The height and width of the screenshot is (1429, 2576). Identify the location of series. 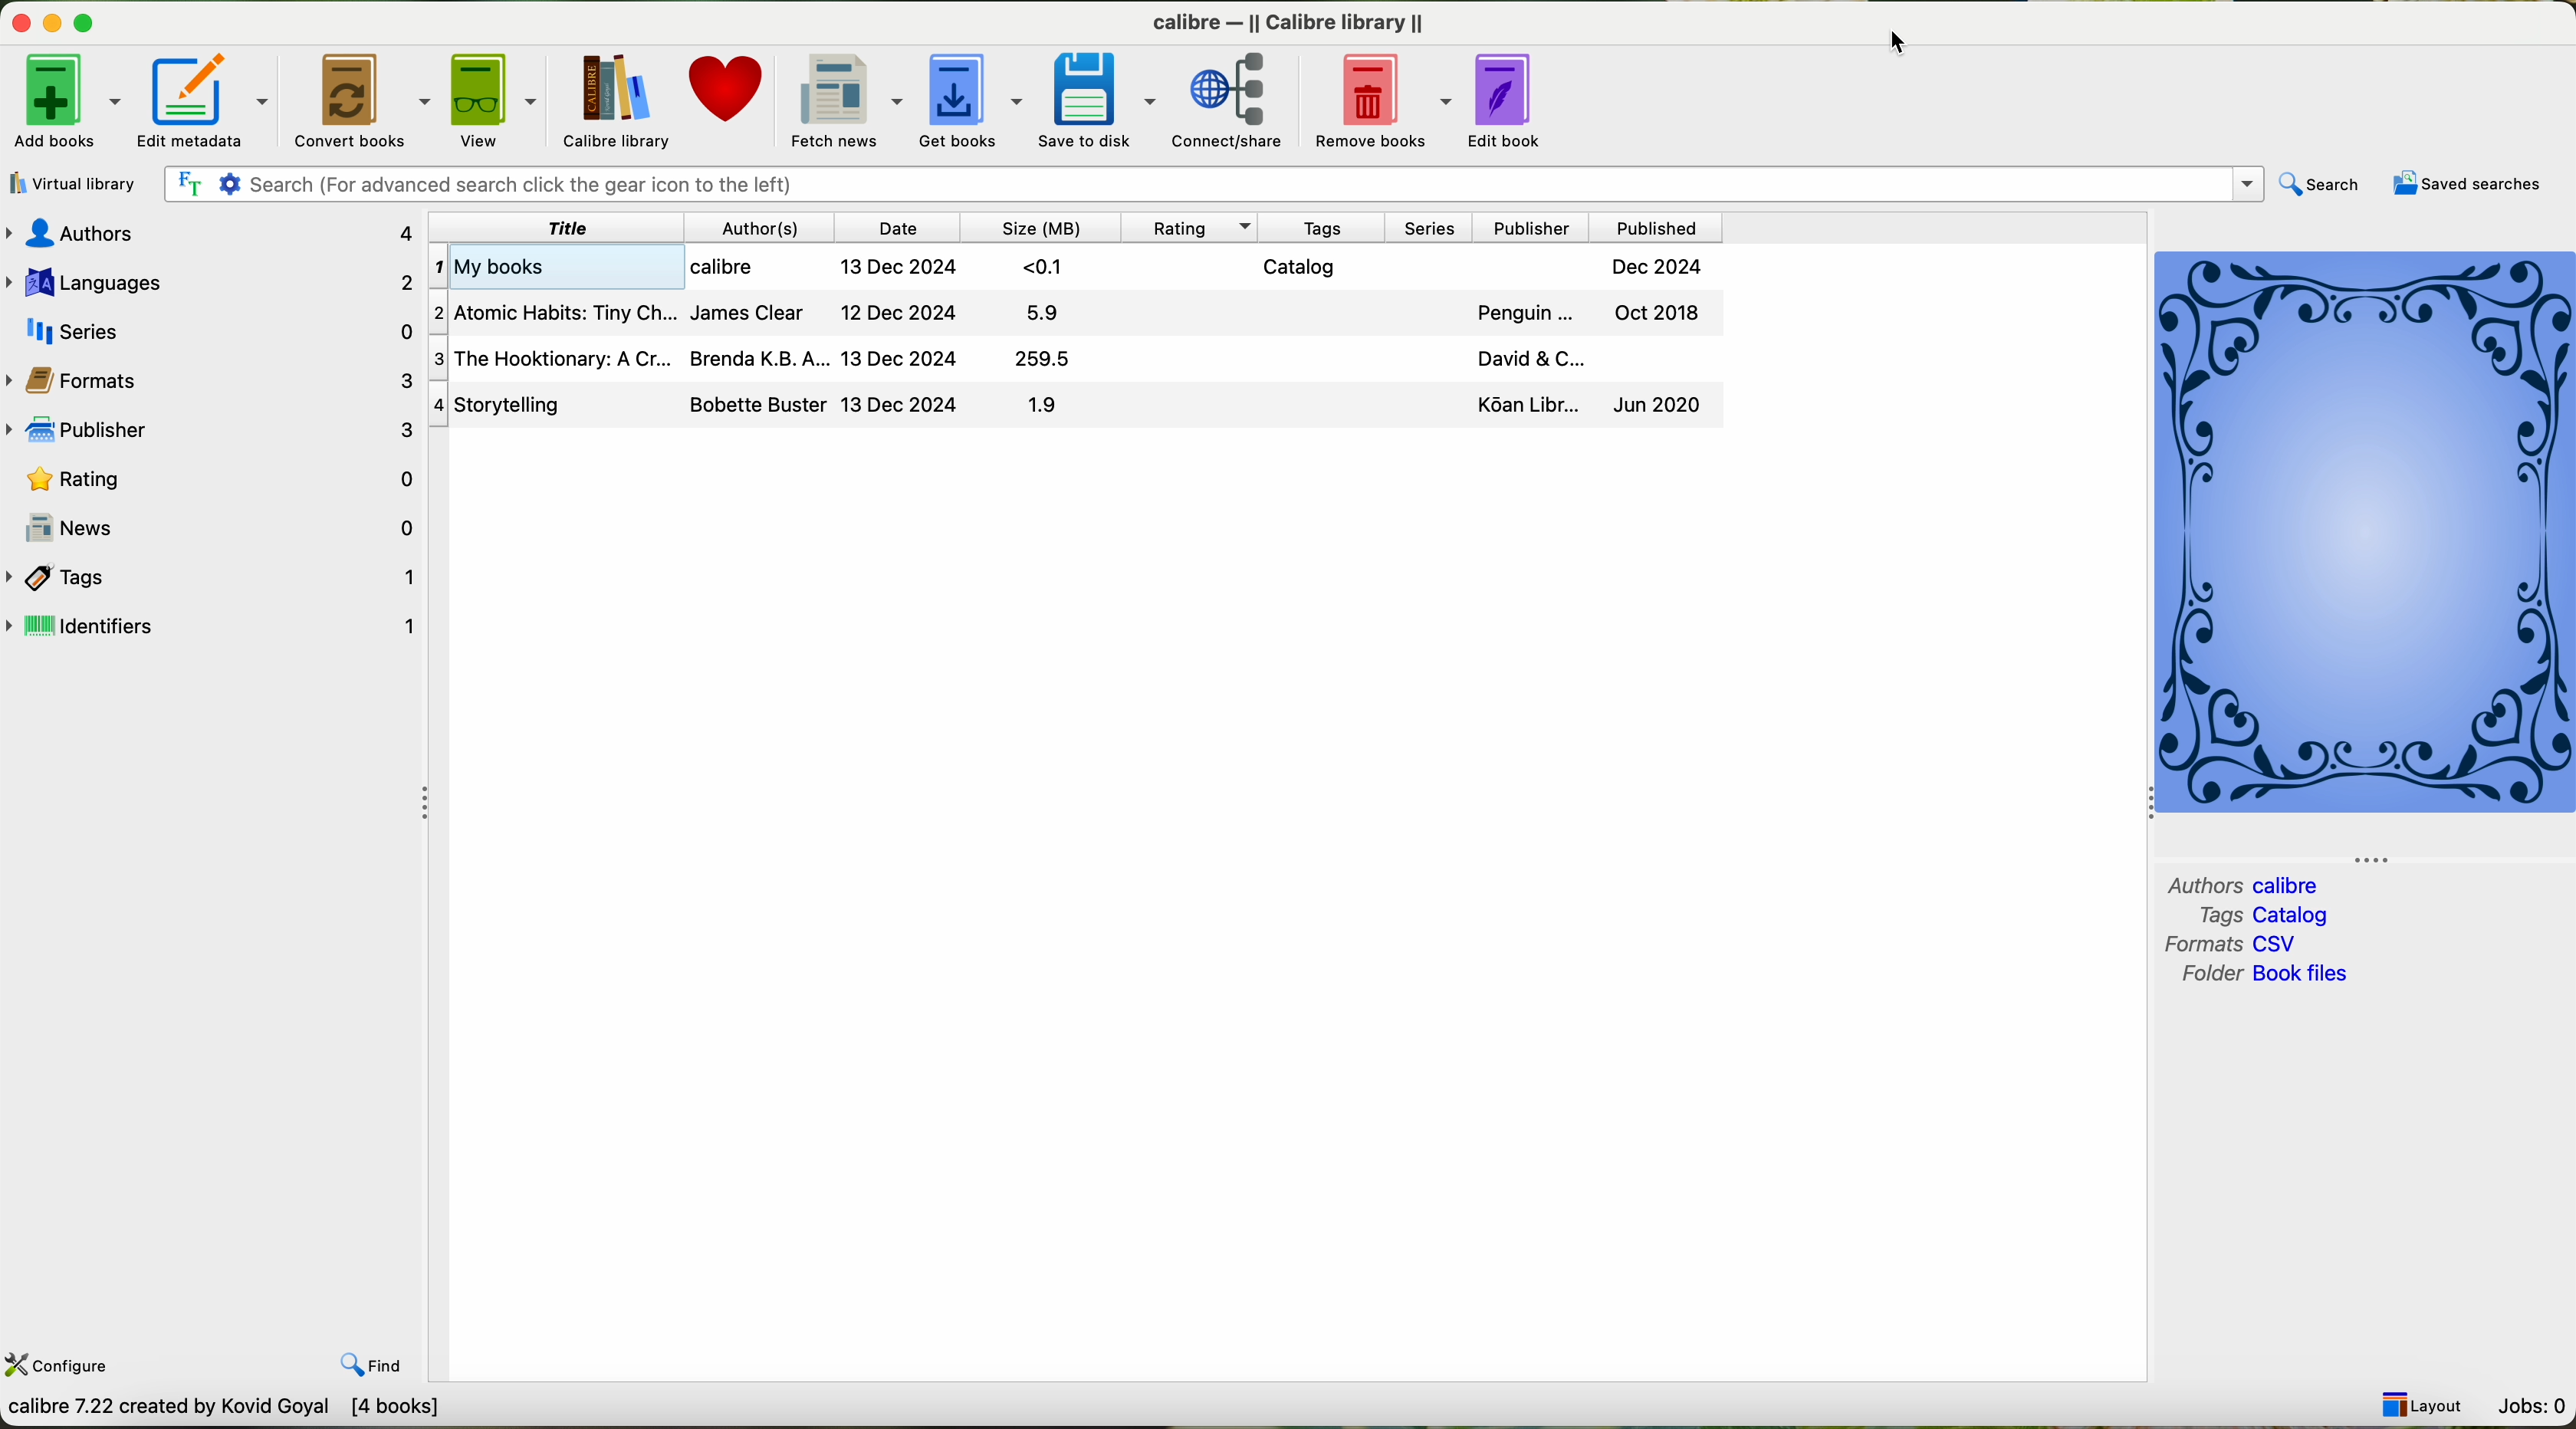
(1428, 229).